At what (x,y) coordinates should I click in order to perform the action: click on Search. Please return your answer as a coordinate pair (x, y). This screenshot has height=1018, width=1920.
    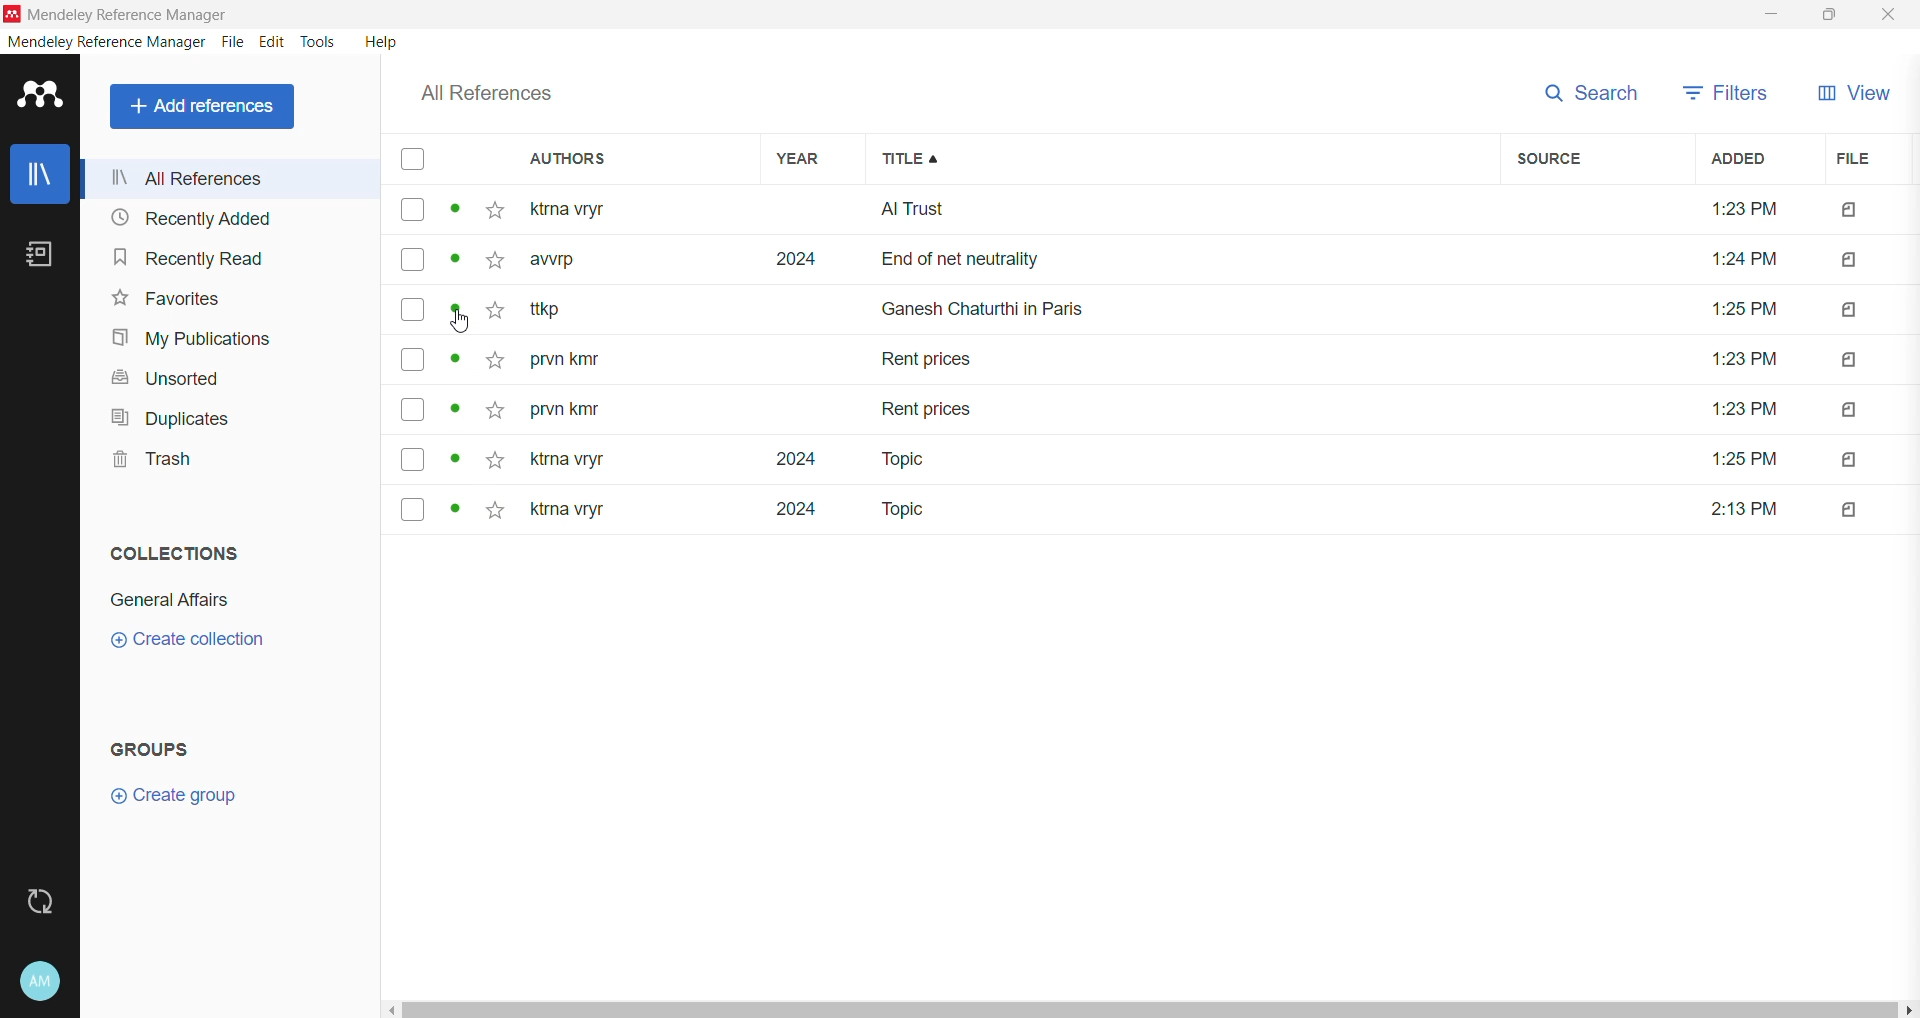
    Looking at the image, I should click on (1598, 92).